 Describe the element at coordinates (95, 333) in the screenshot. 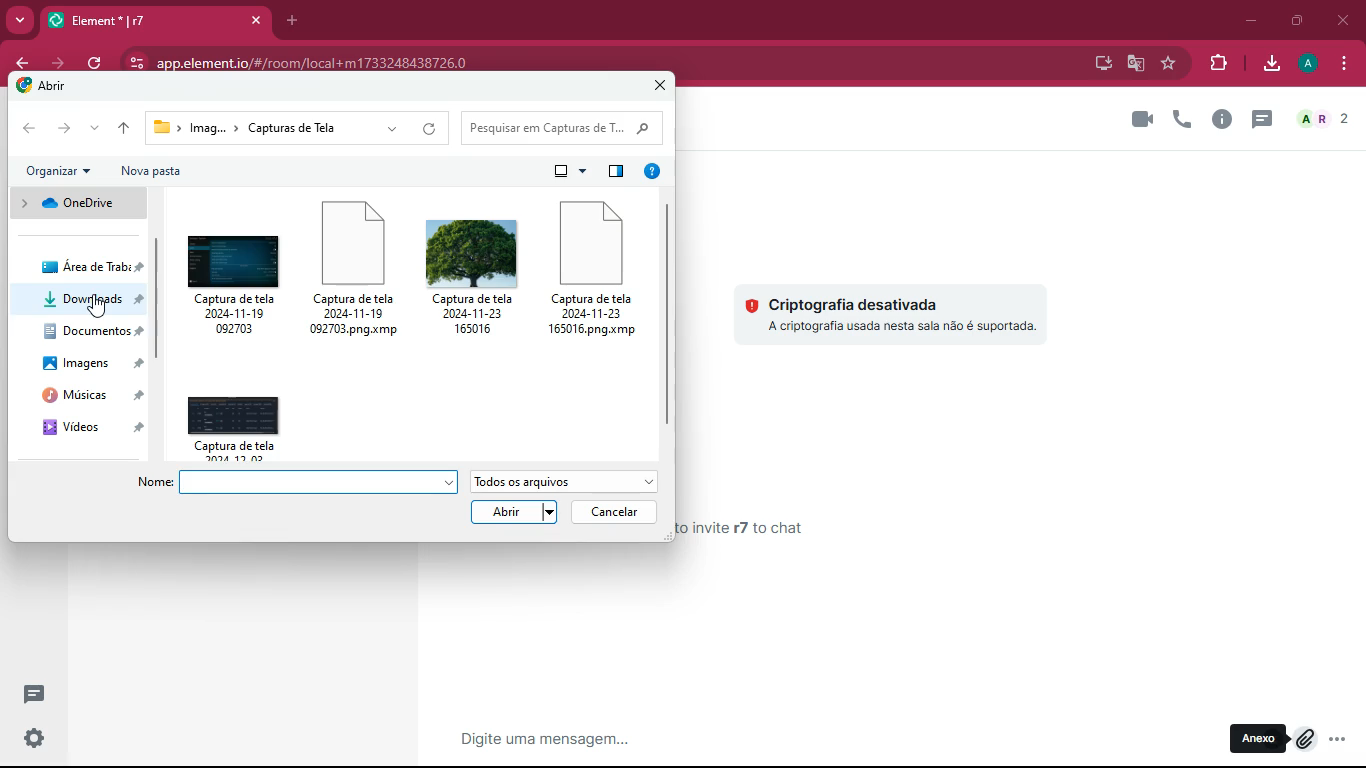

I see `docs` at that location.